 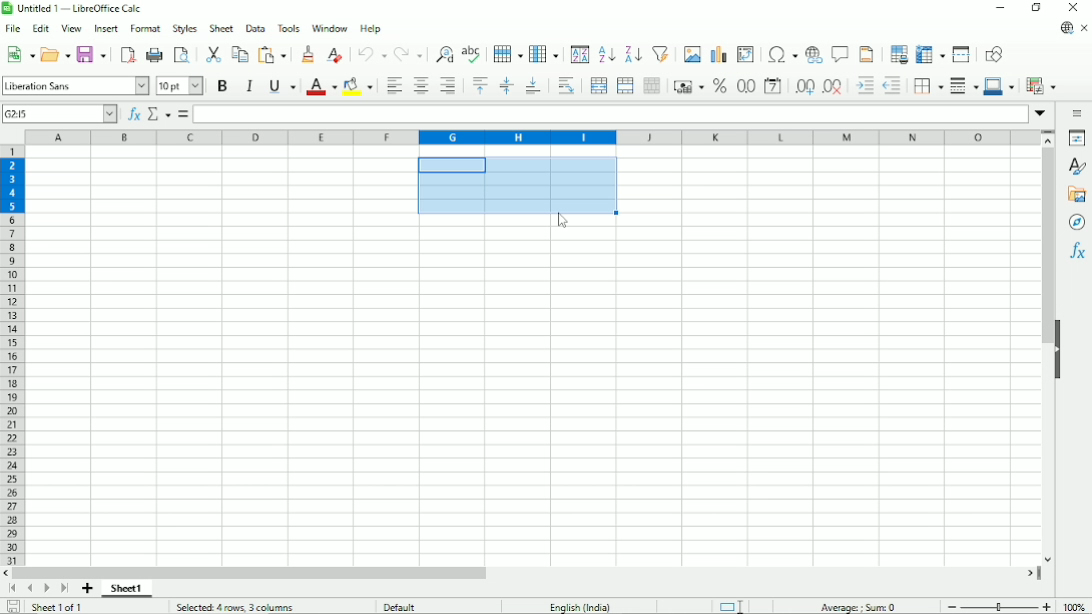 What do you see at coordinates (159, 114) in the screenshot?
I see `Select function` at bounding box center [159, 114].